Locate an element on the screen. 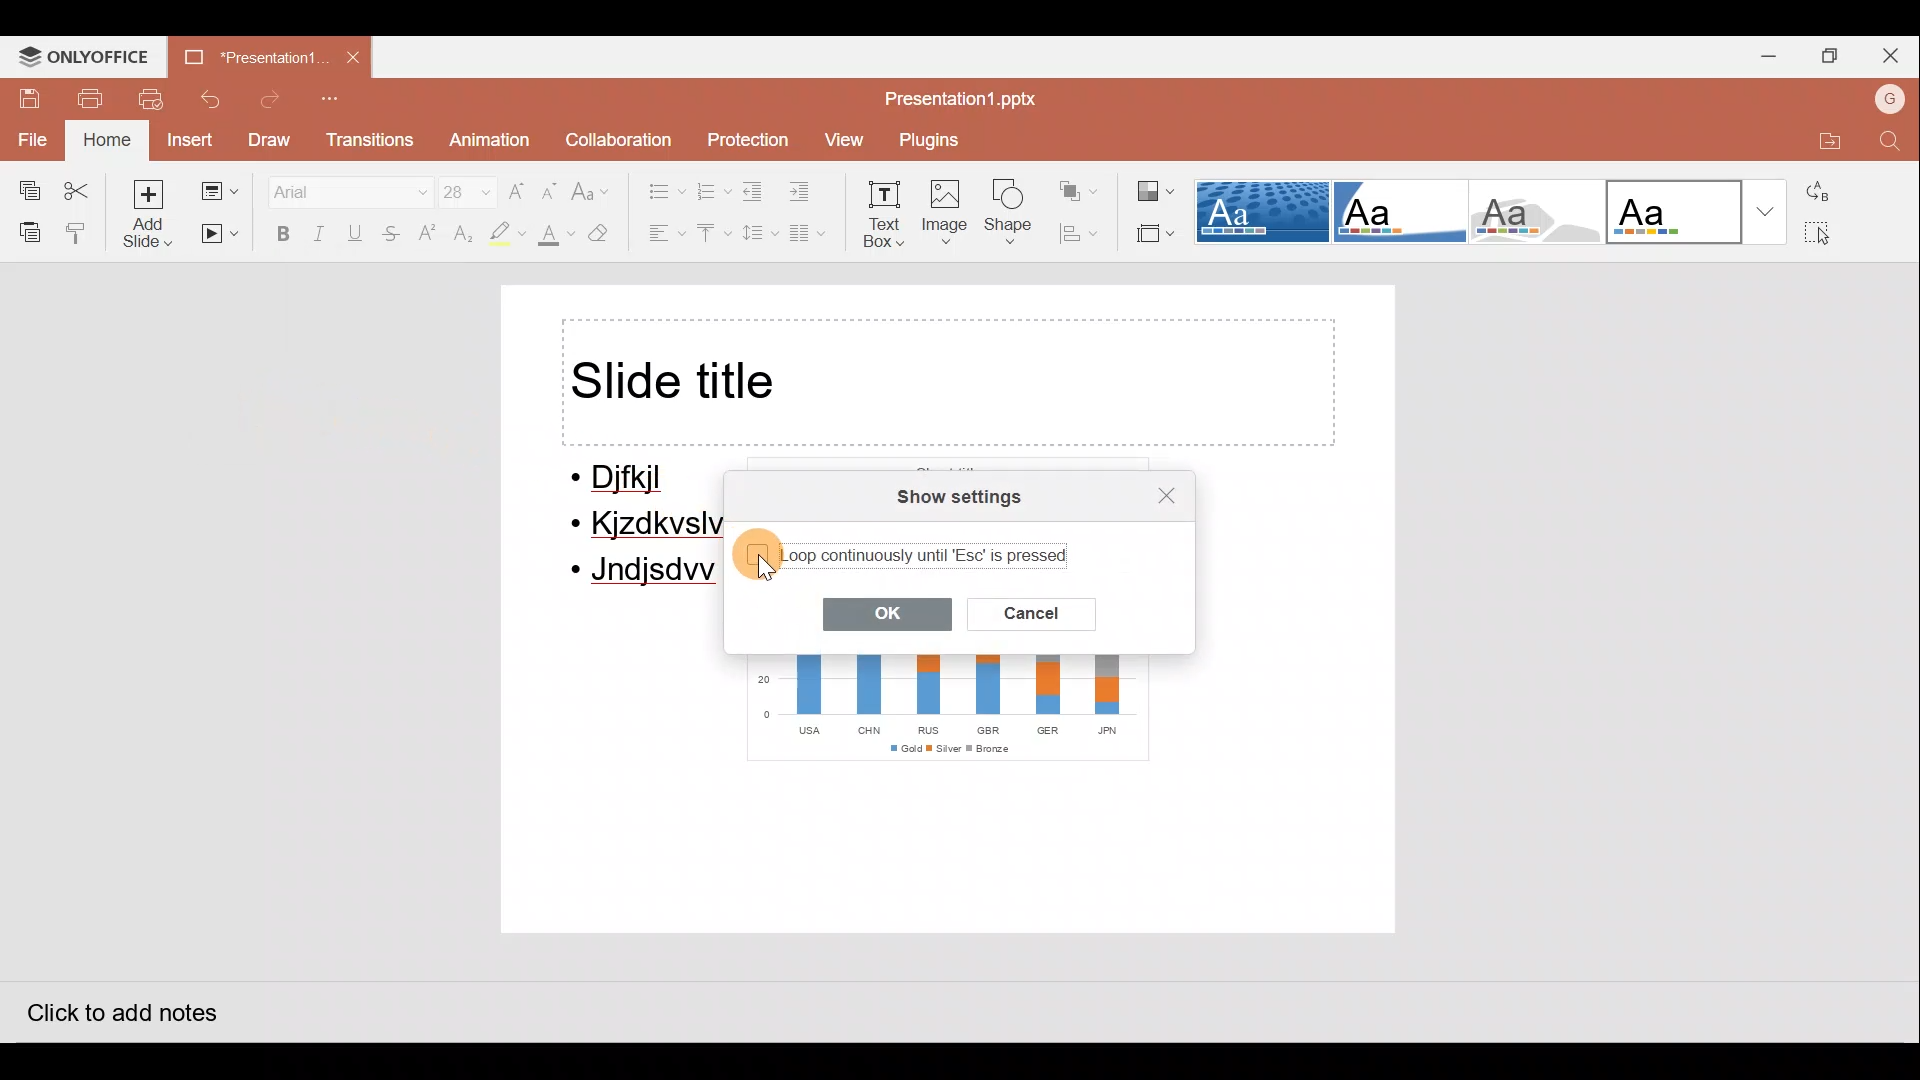  Bullets is located at coordinates (658, 187).